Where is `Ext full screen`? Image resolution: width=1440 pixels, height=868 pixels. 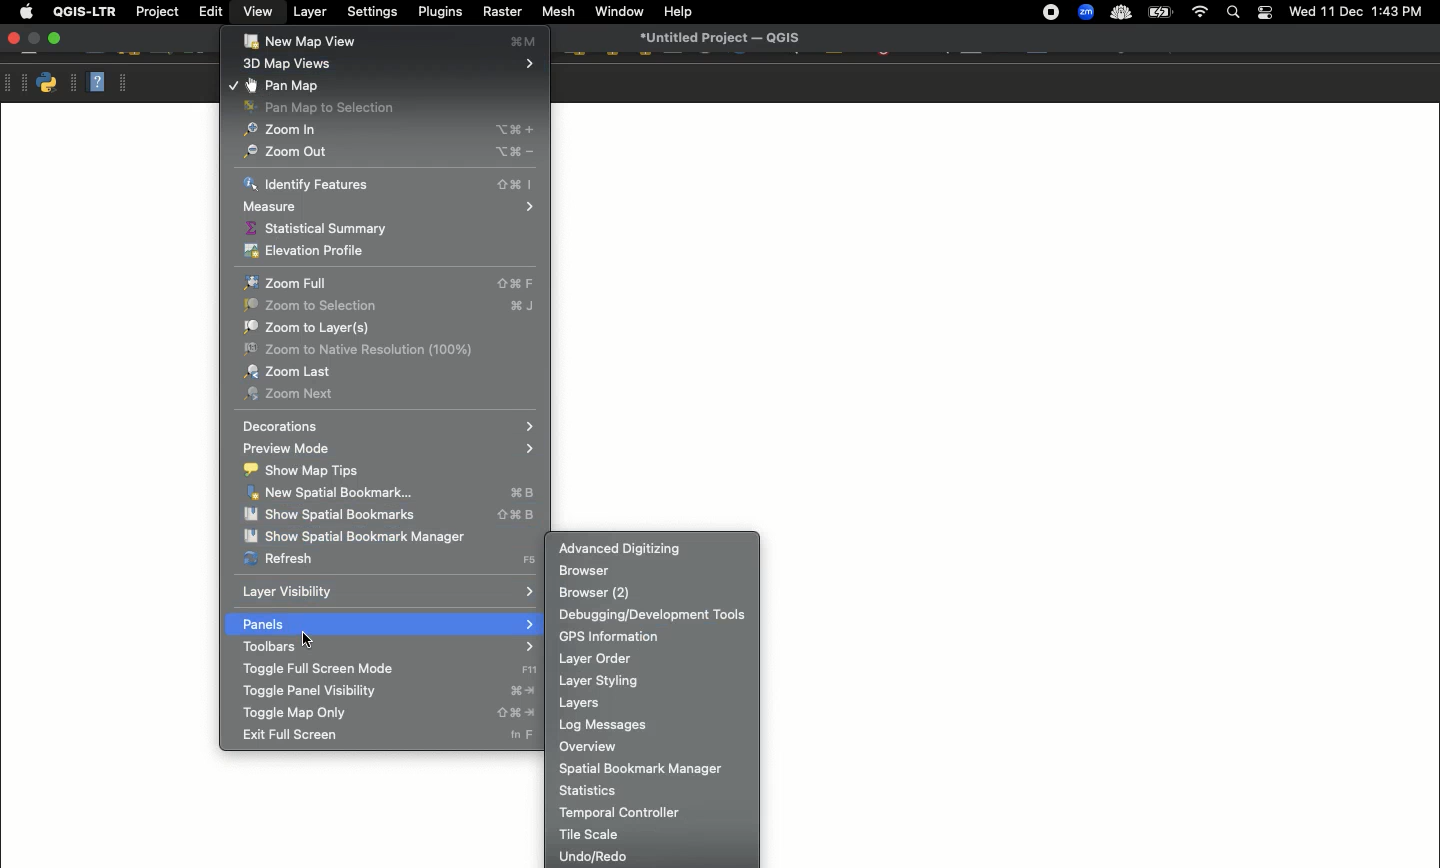
Ext full screen is located at coordinates (384, 736).